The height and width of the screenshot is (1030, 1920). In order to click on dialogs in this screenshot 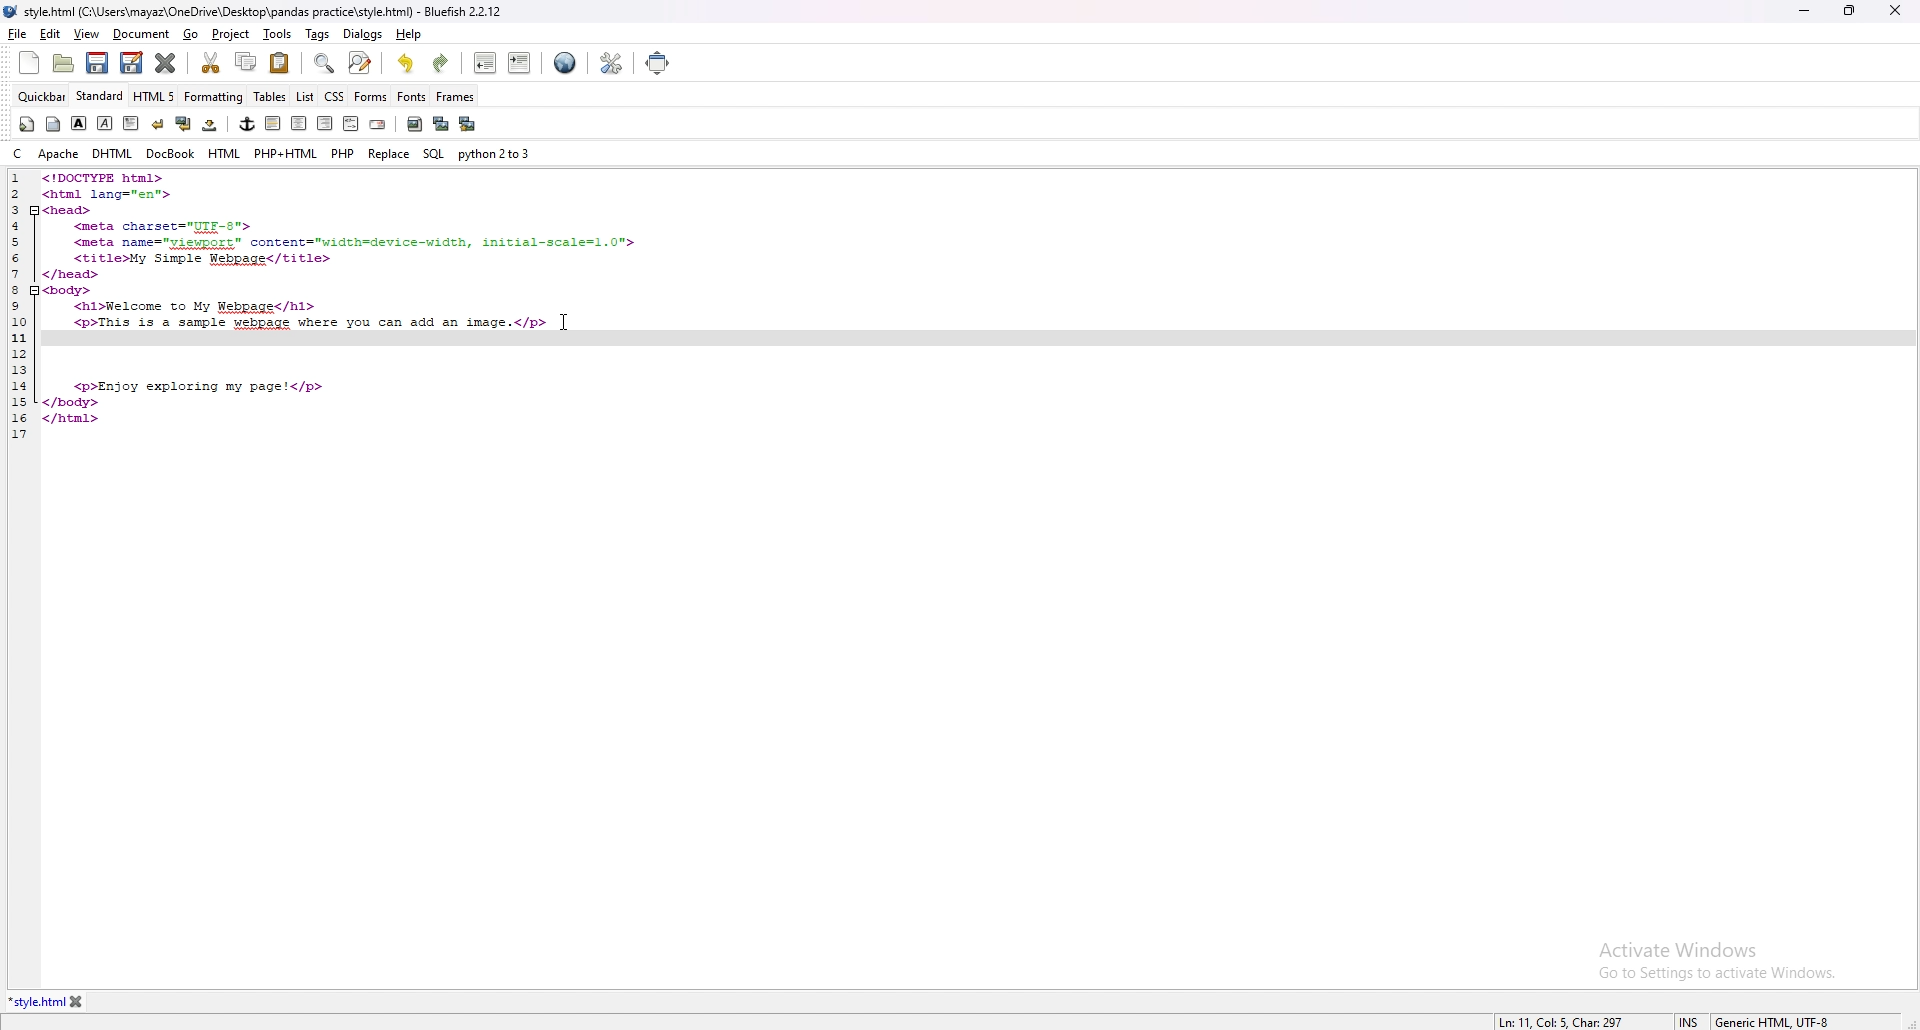, I will do `click(363, 34)`.